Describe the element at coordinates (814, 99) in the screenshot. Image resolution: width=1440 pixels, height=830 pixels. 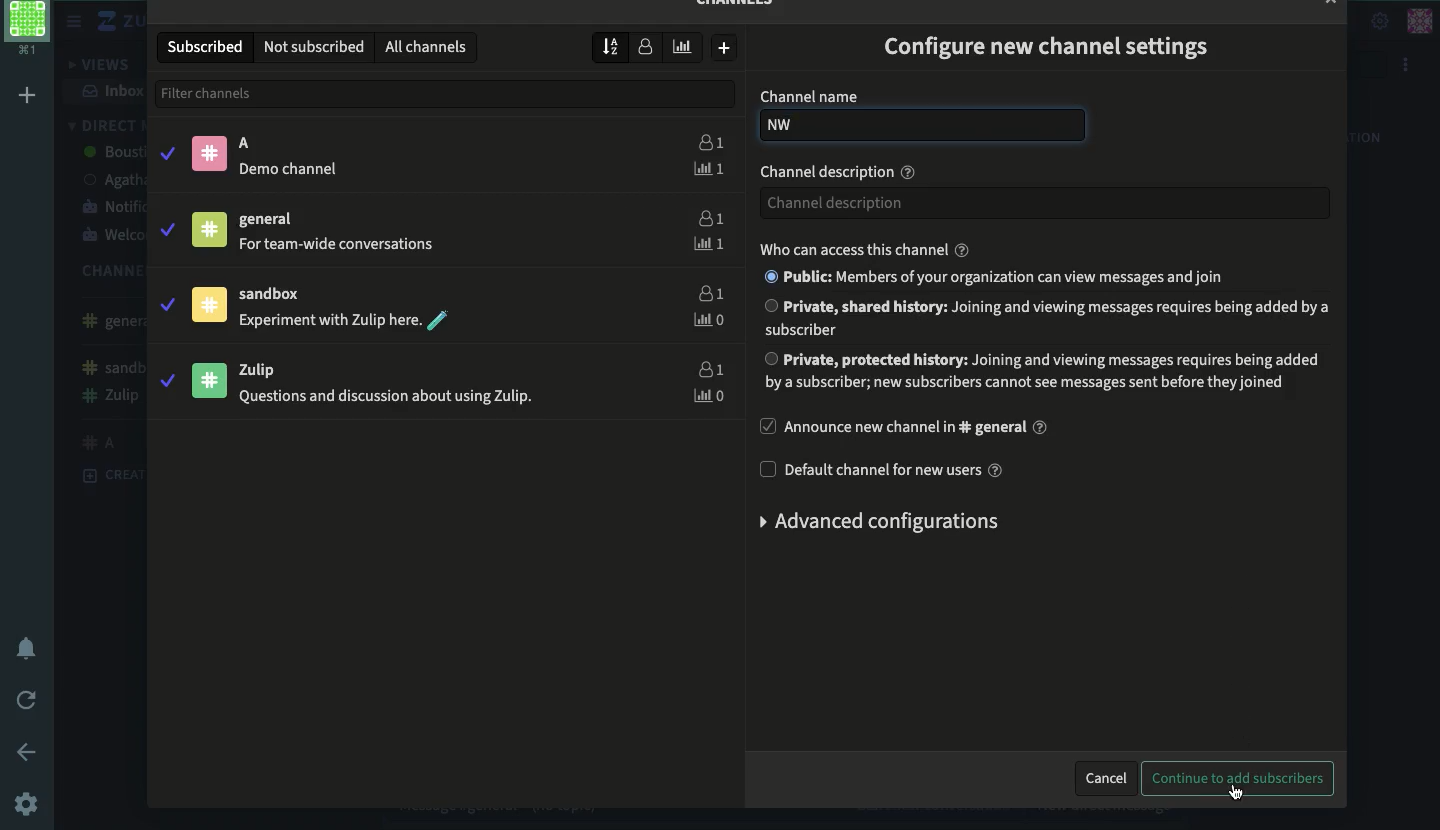
I see `channel name` at that location.